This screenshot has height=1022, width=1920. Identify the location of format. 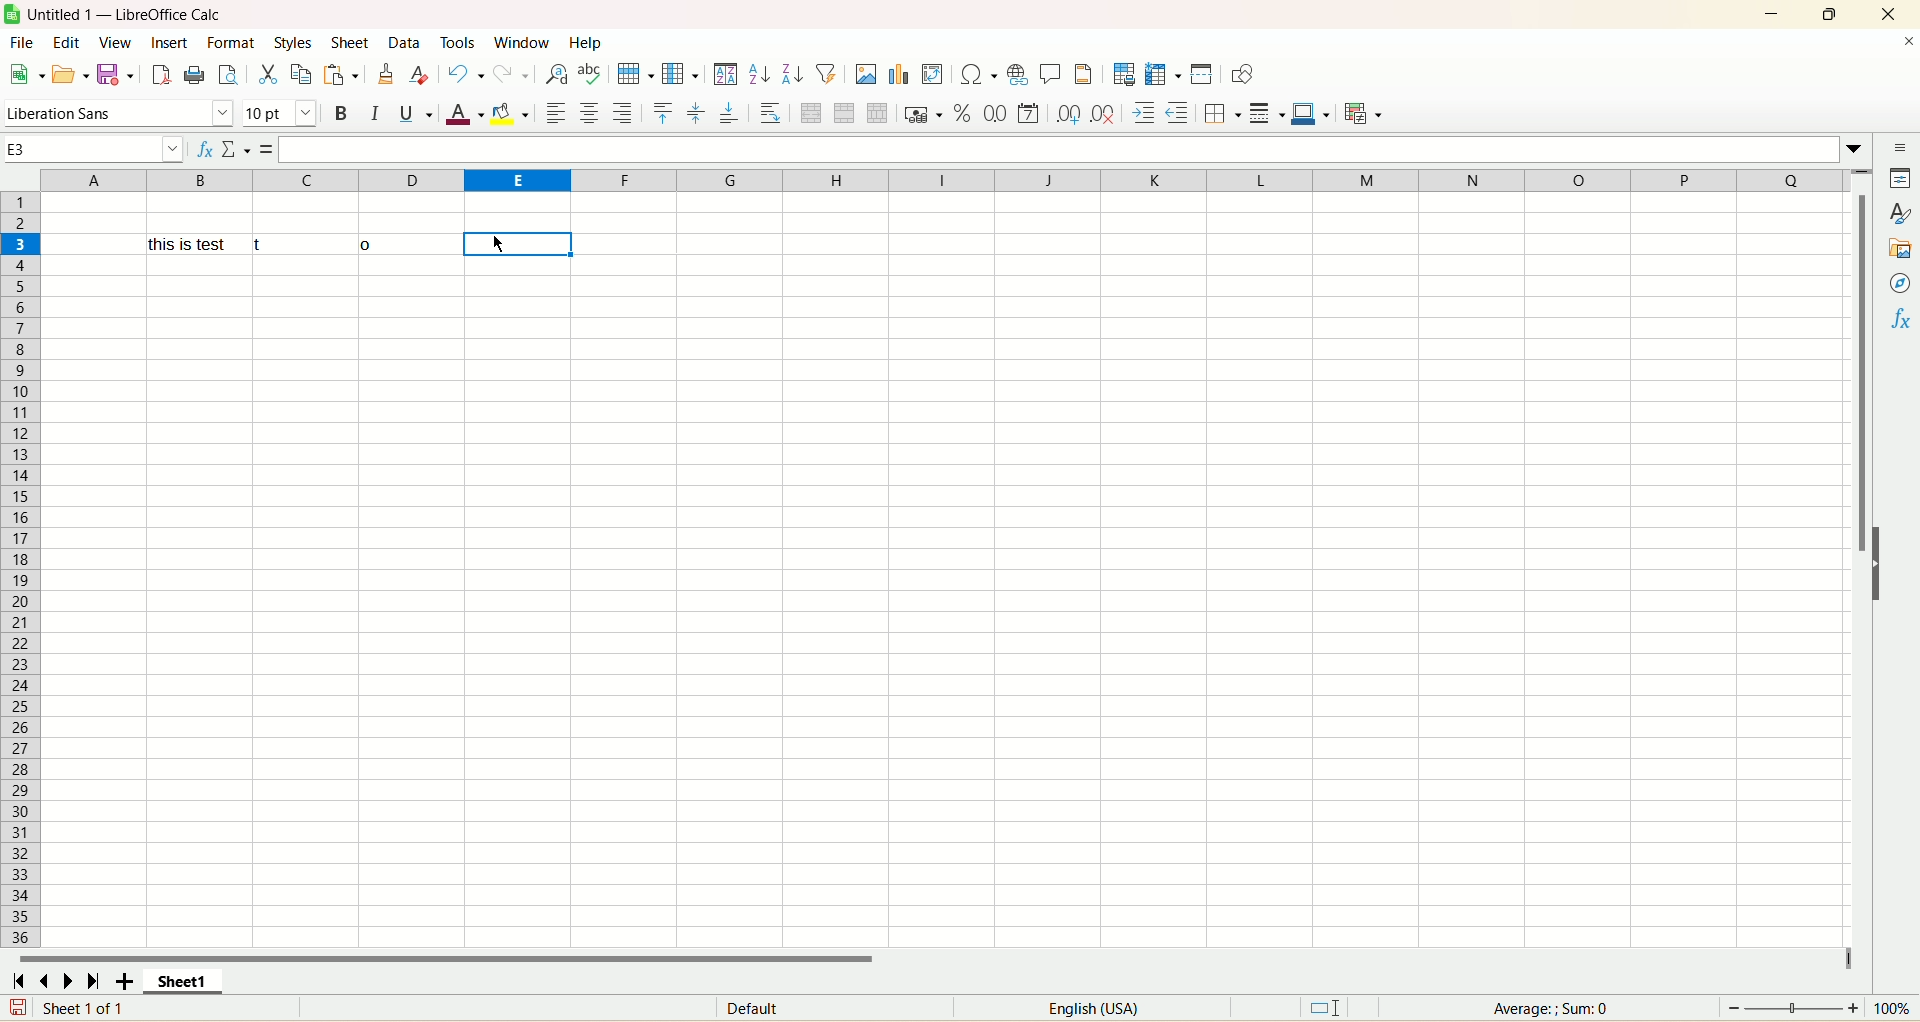
(230, 44).